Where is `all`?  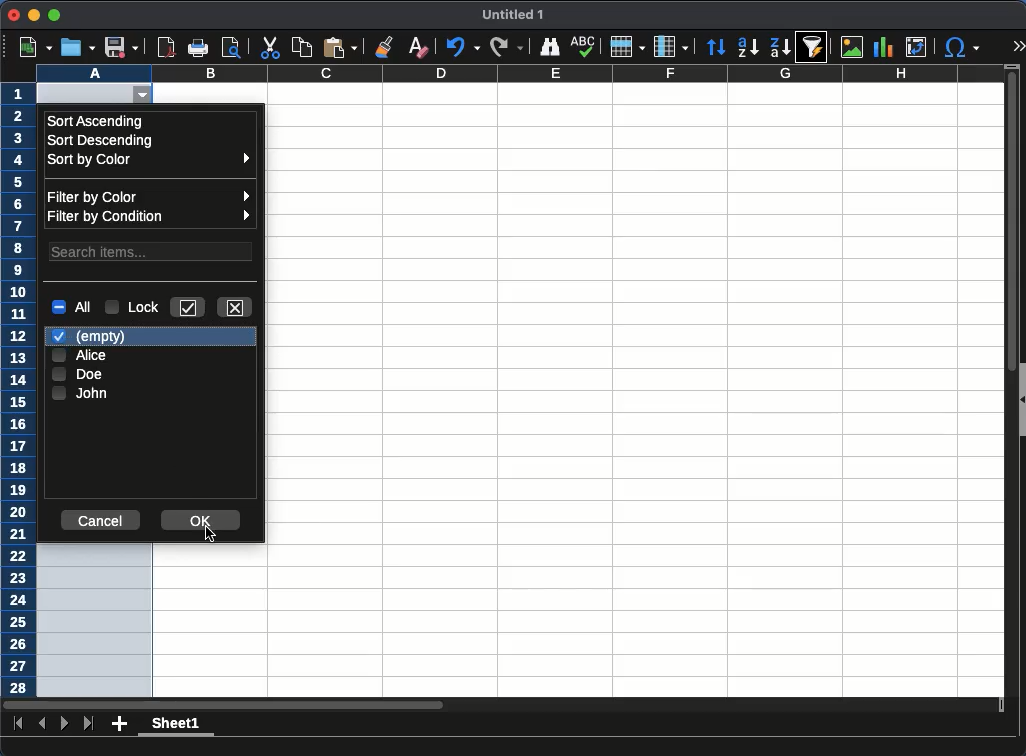
all is located at coordinates (71, 306).